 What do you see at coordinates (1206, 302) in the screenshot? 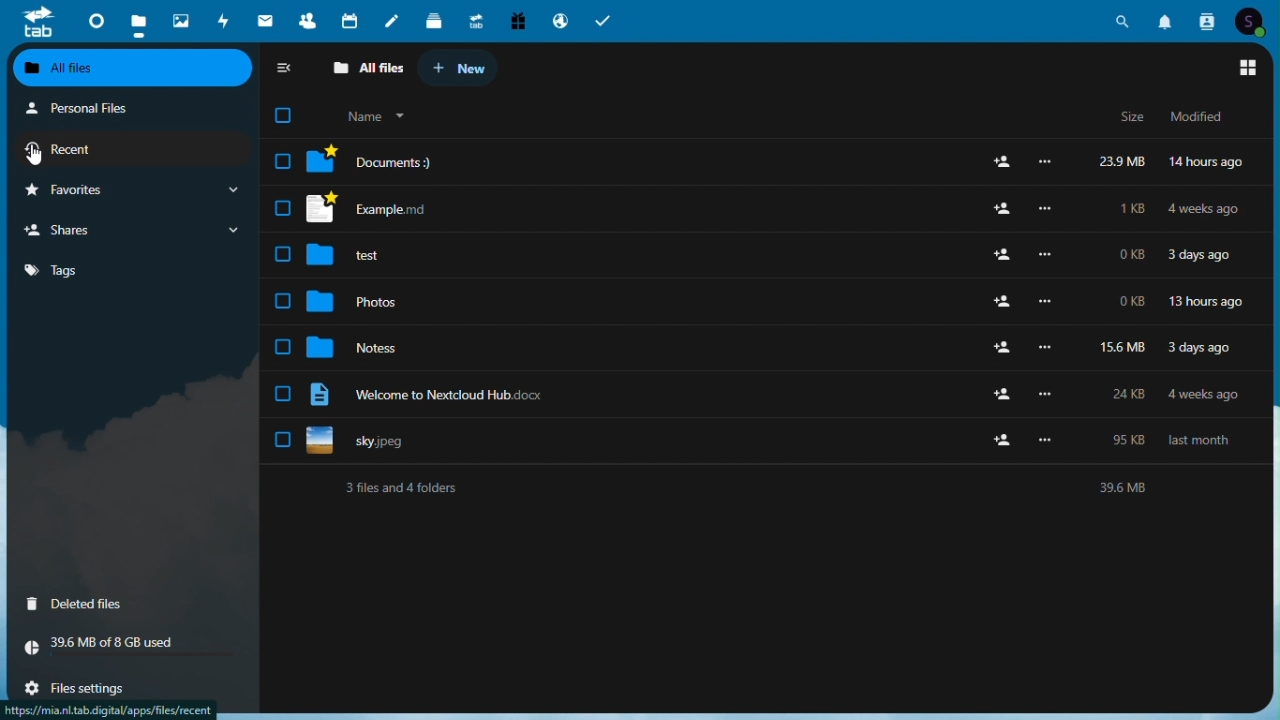
I see `13 hours ago` at bounding box center [1206, 302].